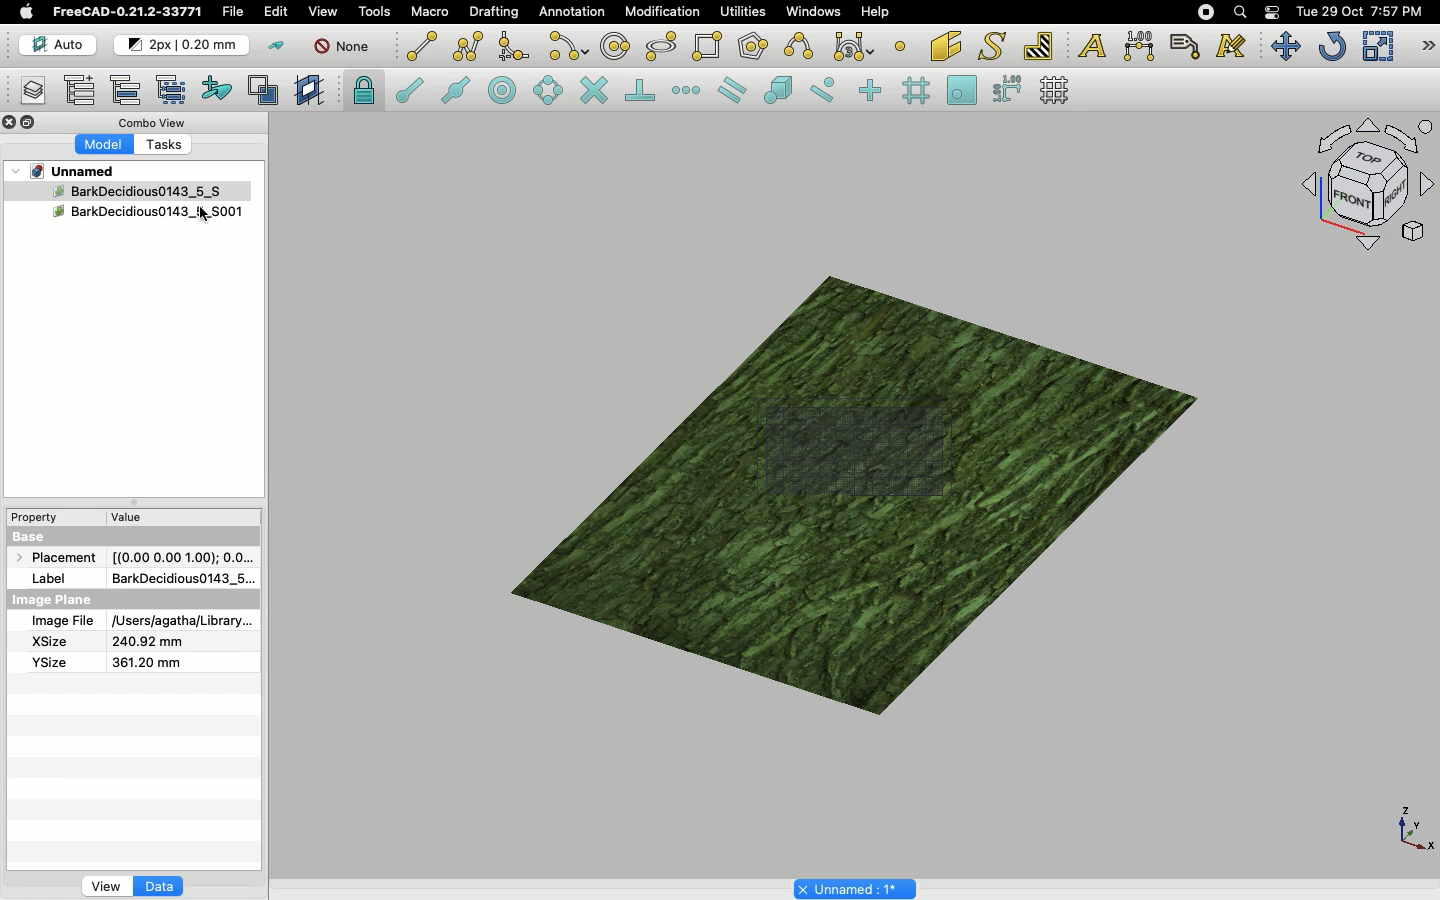  What do you see at coordinates (277, 46) in the screenshot?
I see `Toggle construction mode` at bounding box center [277, 46].